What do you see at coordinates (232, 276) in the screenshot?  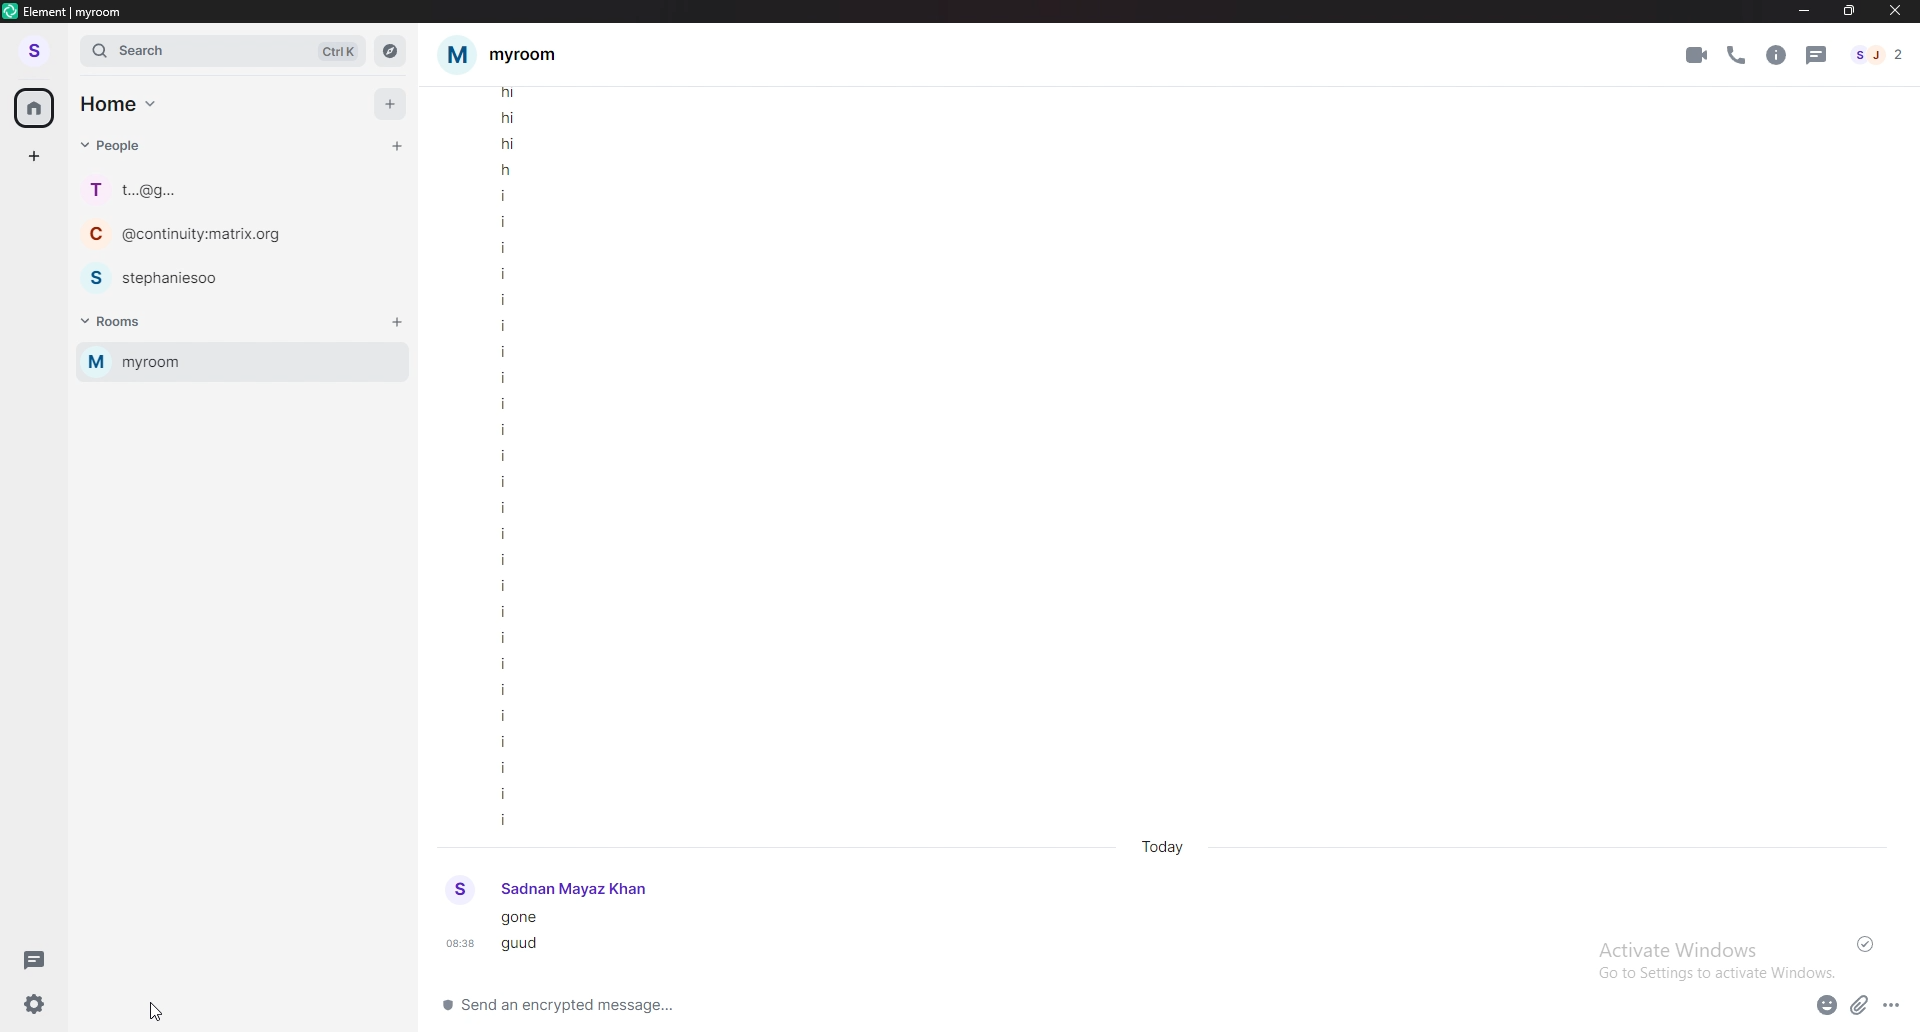 I see `chat` at bounding box center [232, 276].